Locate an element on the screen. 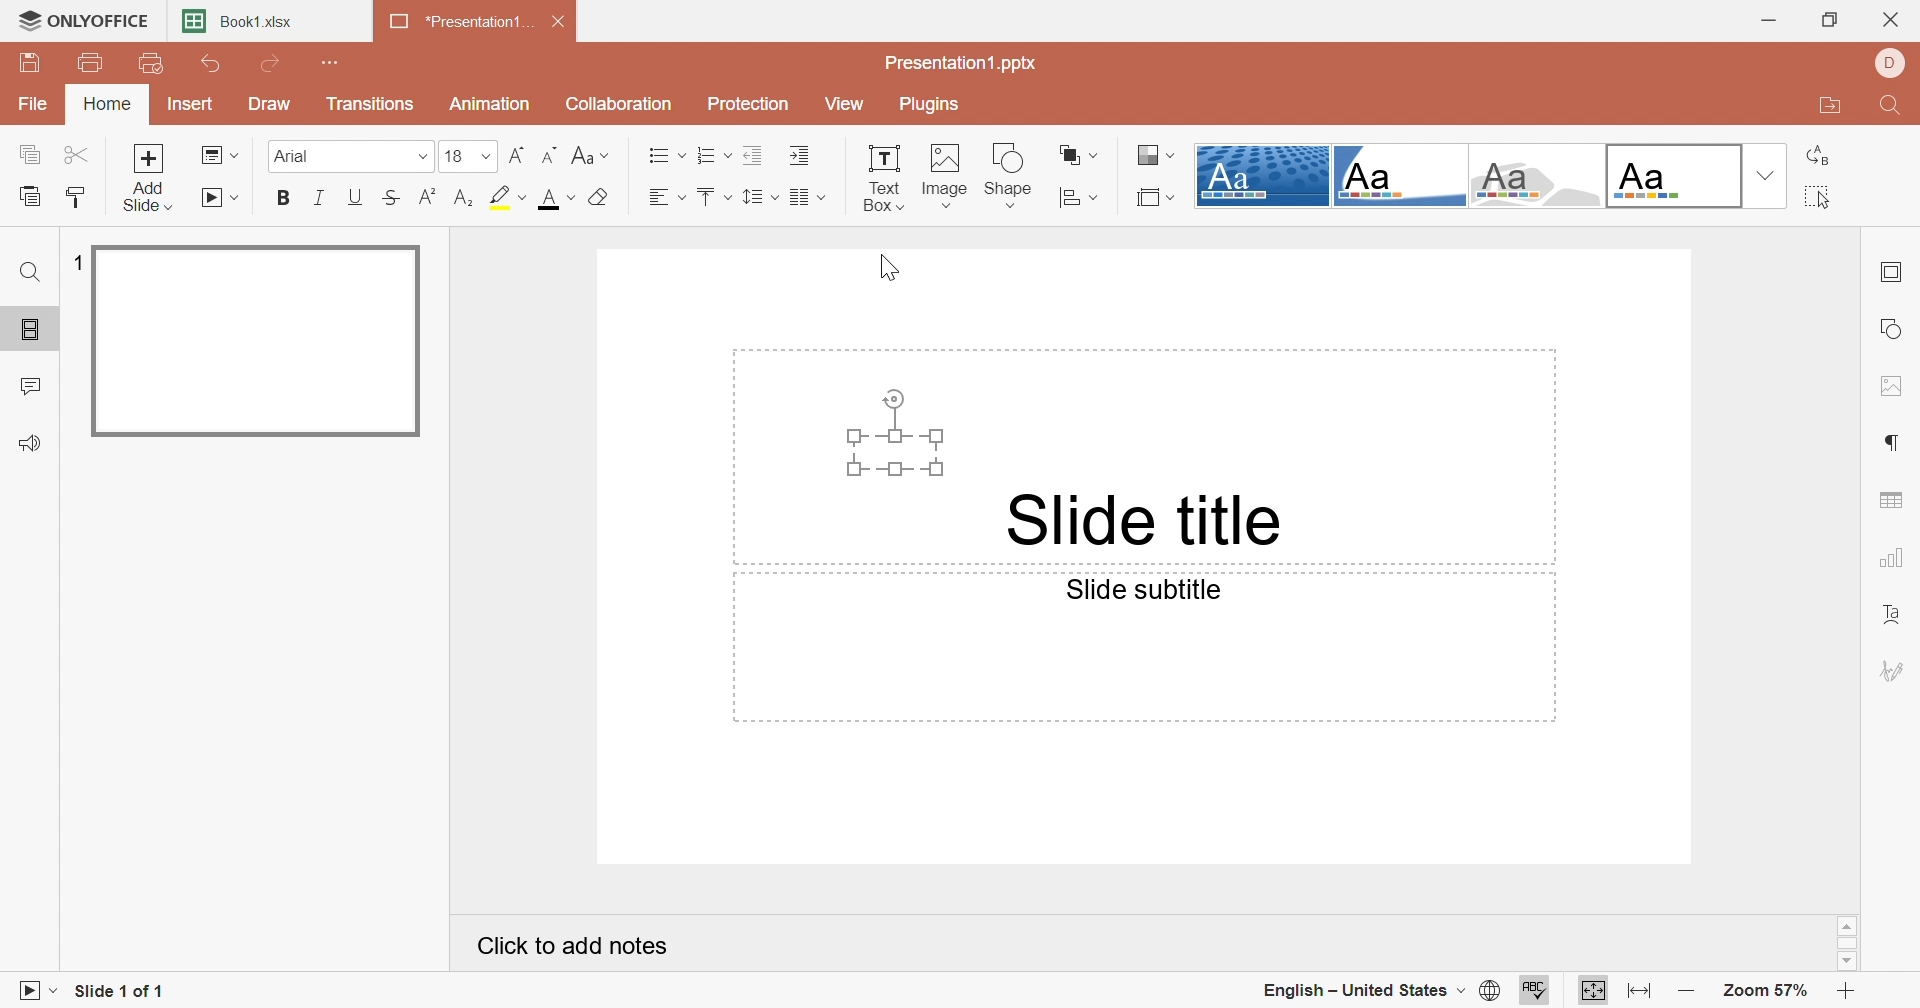 The height and width of the screenshot is (1008, 1920). Save is located at coordinates (28, 63).